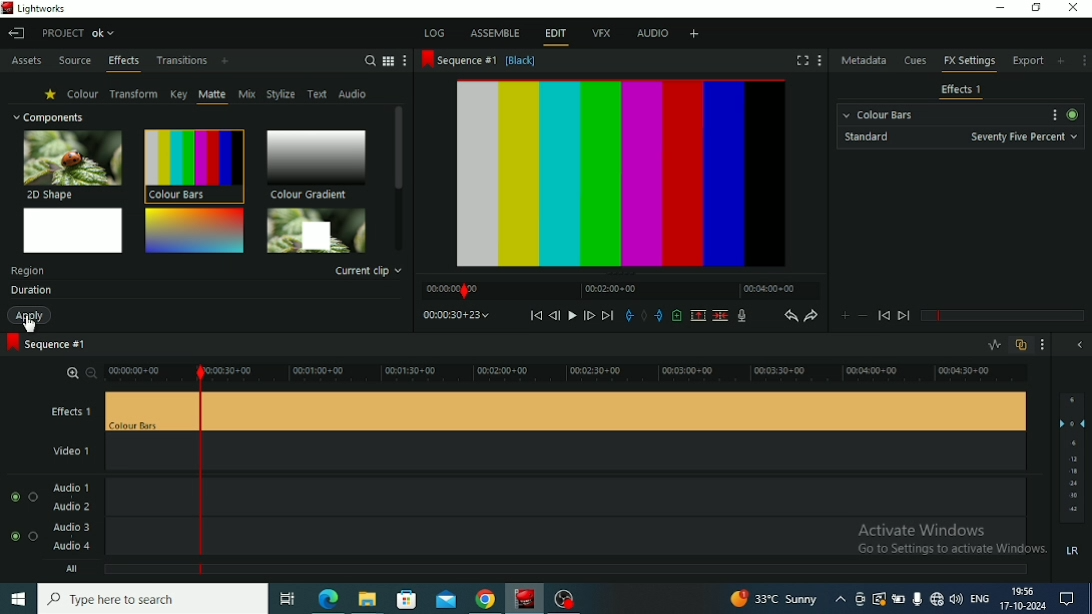  I want to click on Exit, so click(16, 33).